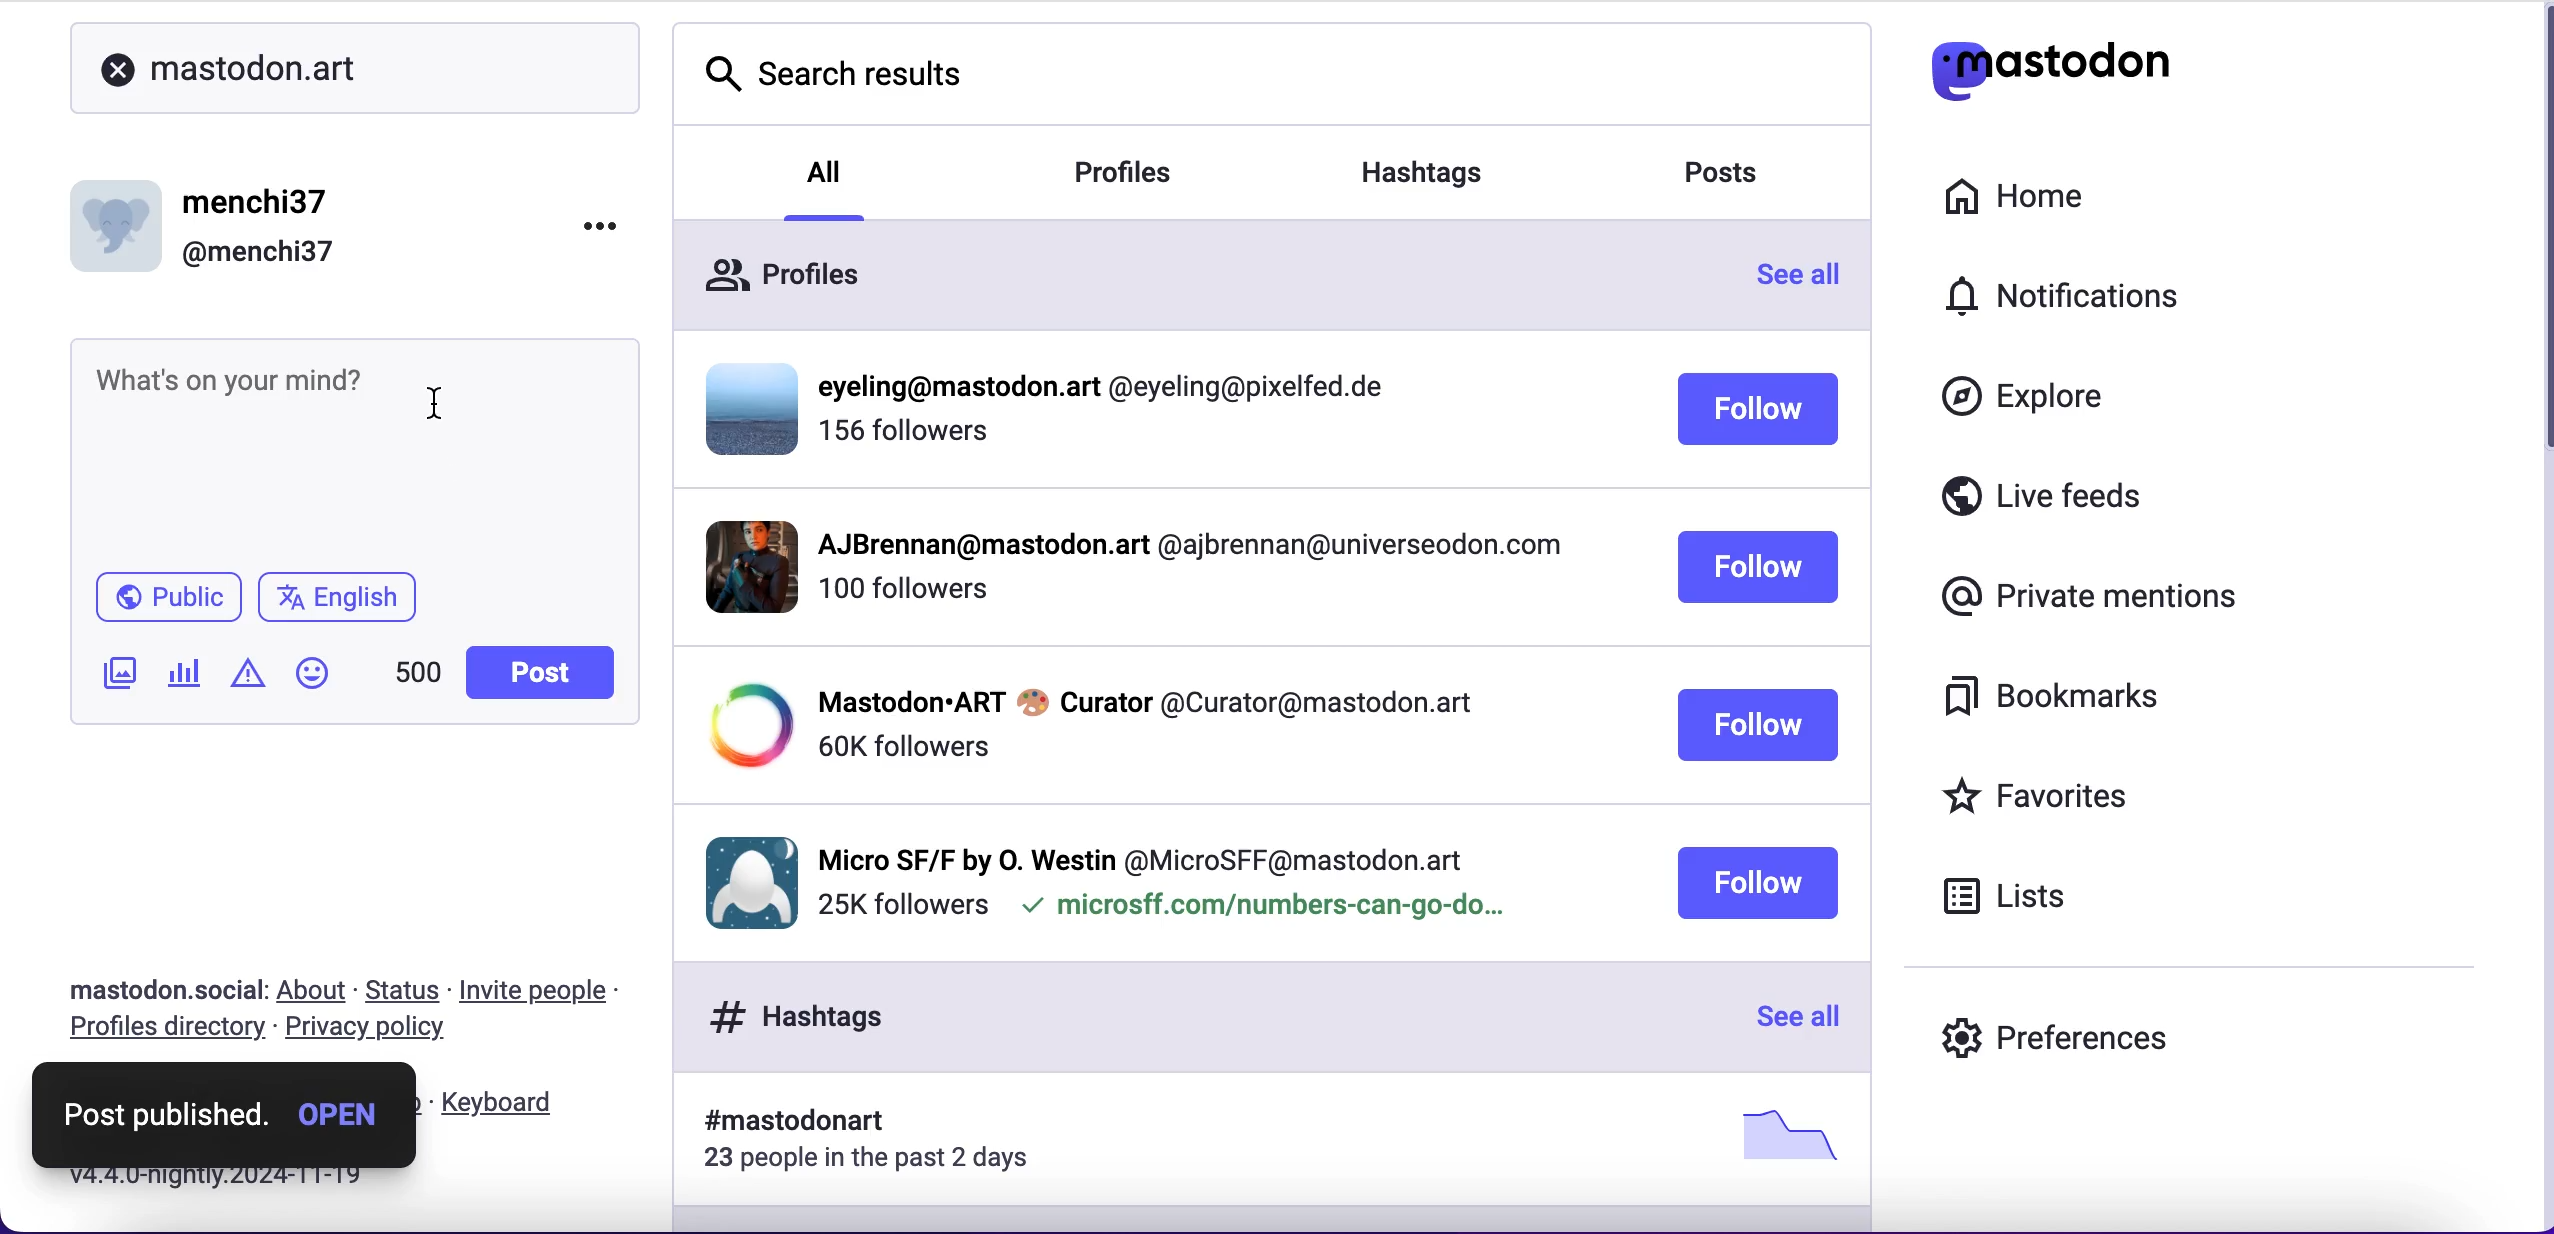 This screenshot has height=1234, width=2554. I want to click on public, so click(161, 598).